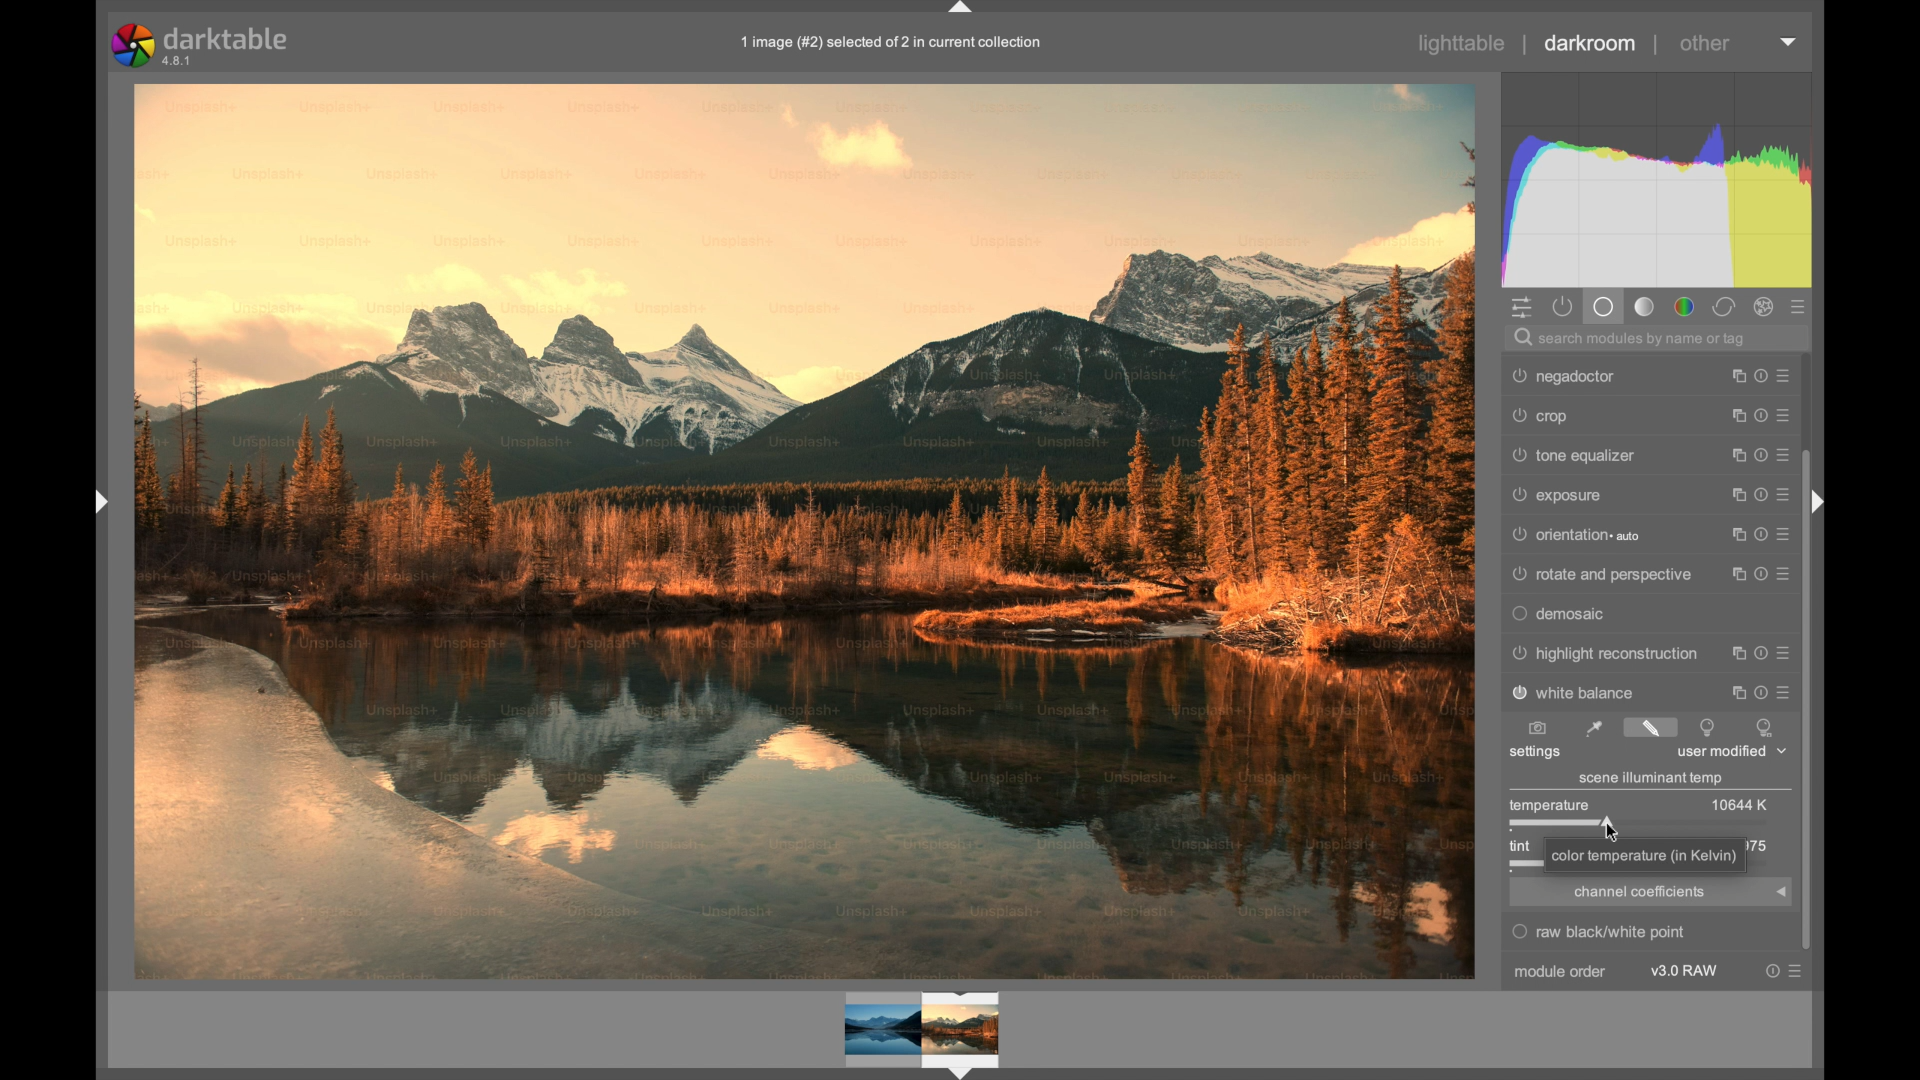  I want to click on presets, so click(1798, 971).